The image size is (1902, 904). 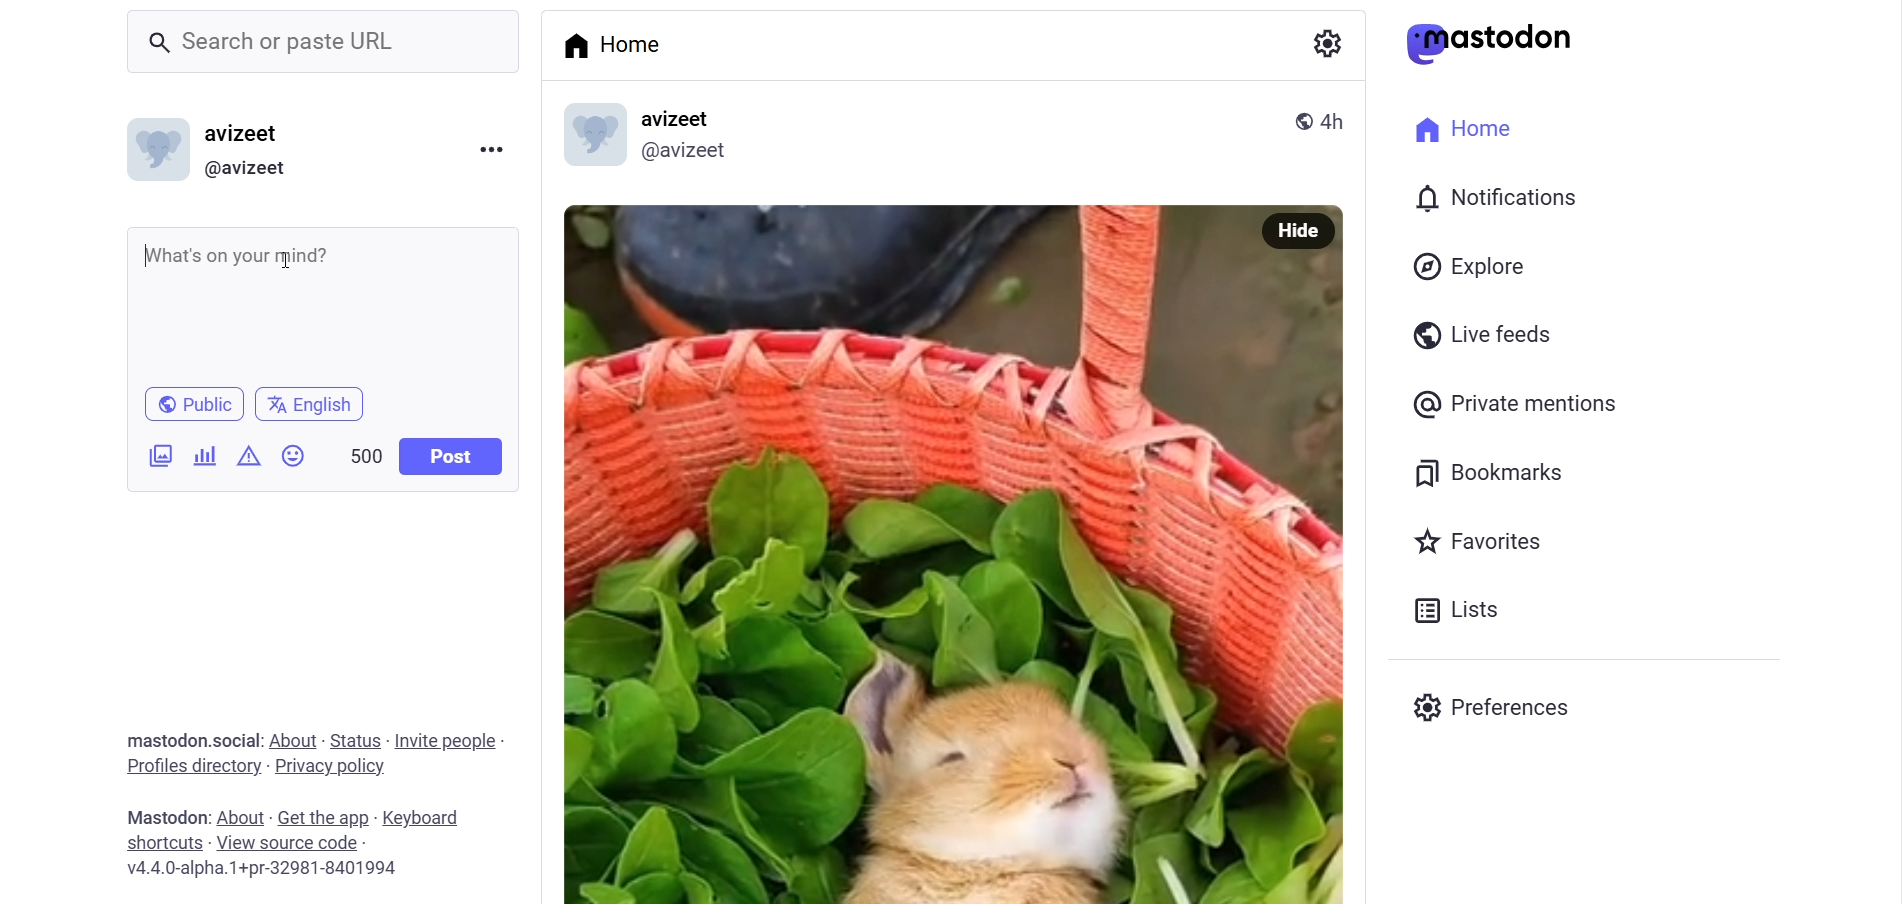 I want to click on Lists, so click(x=1455, y=608).